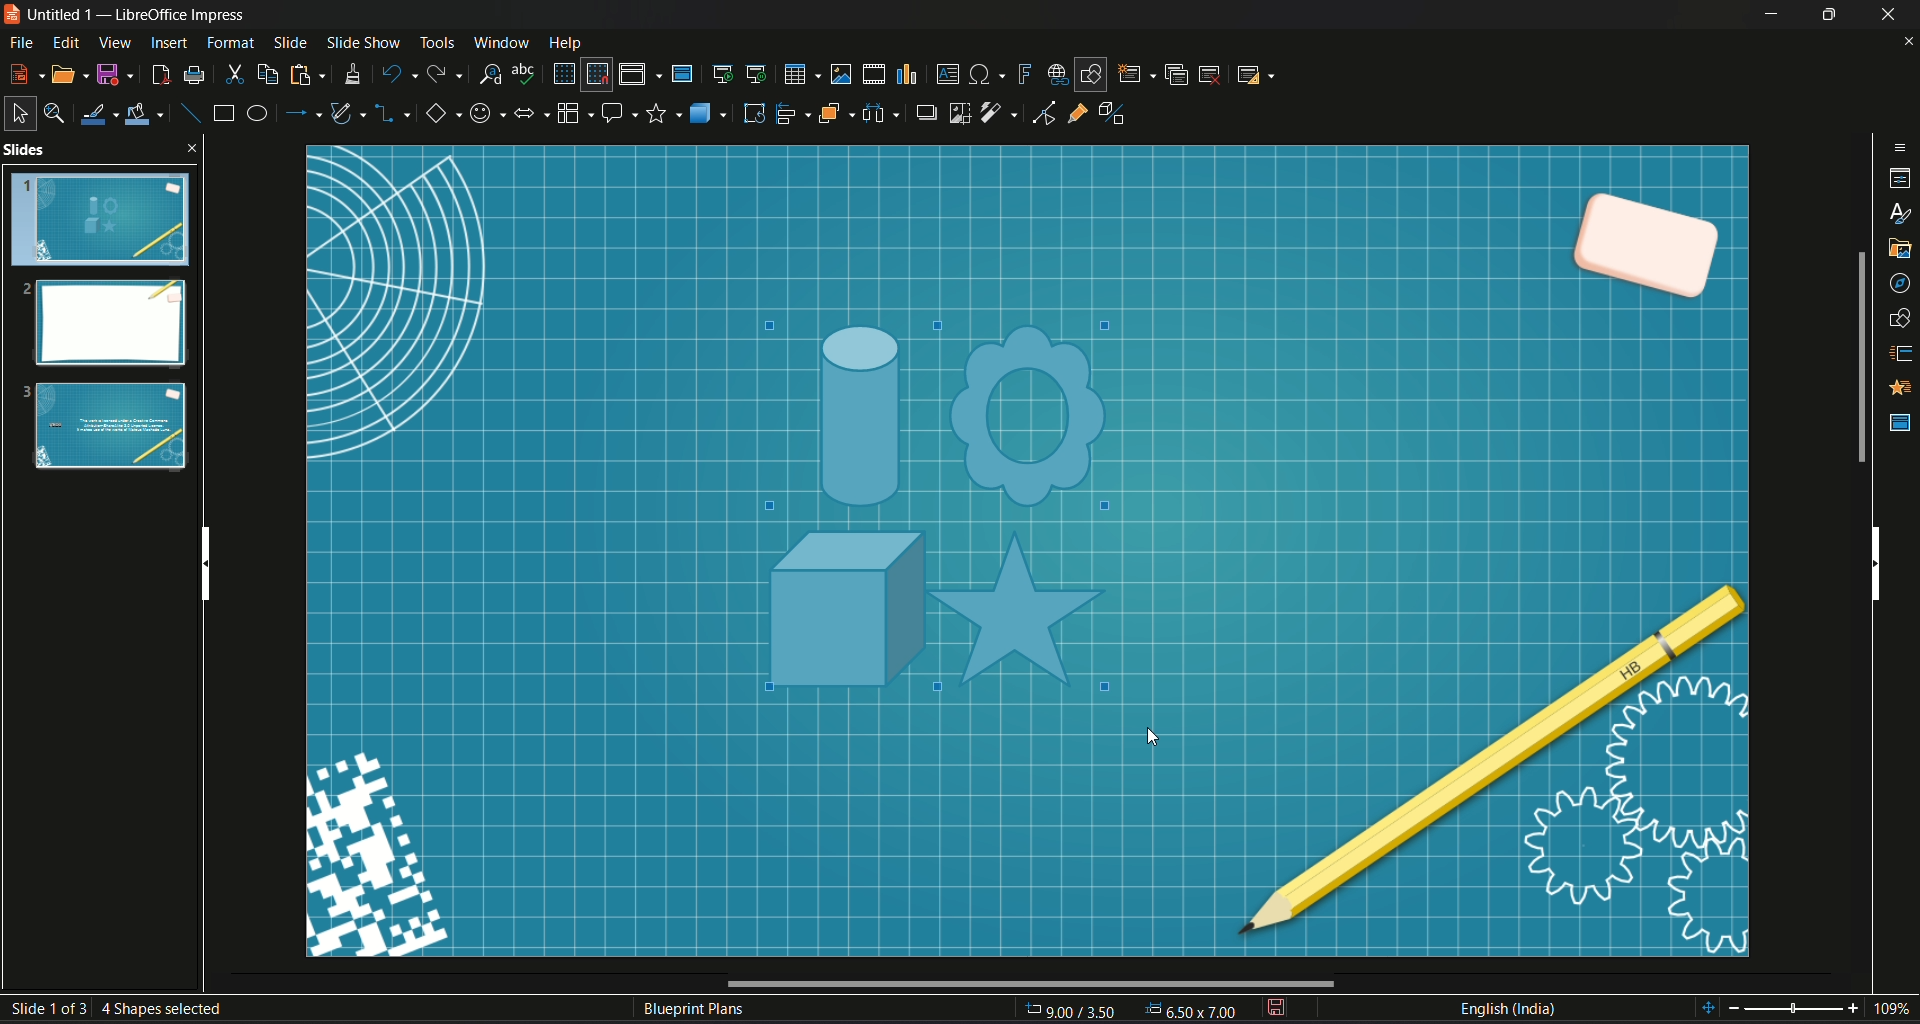 The image size is (1920, 1024). What do you see at coordinates (1902, 388) in the screenshot?
I see `Animation` at bounding box center [1902, 388].